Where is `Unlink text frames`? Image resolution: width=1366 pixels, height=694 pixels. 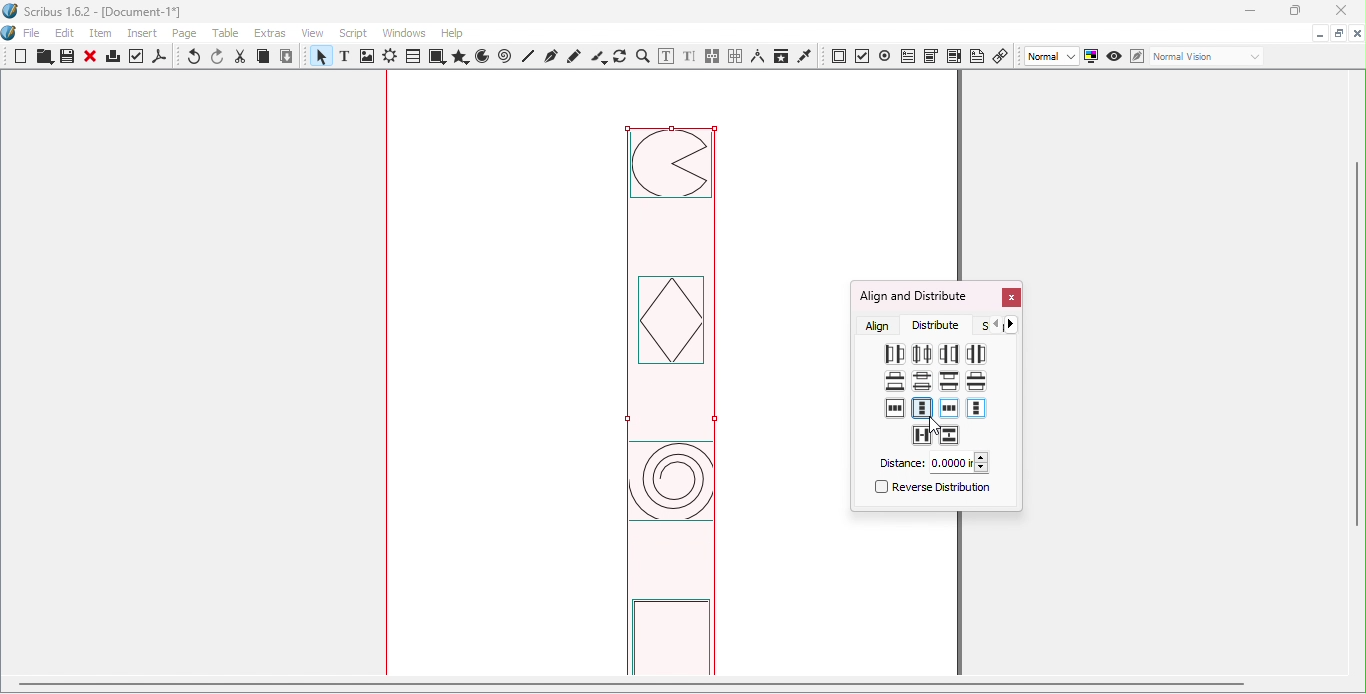 Unlink text frames is located at coordinates (735, 56).